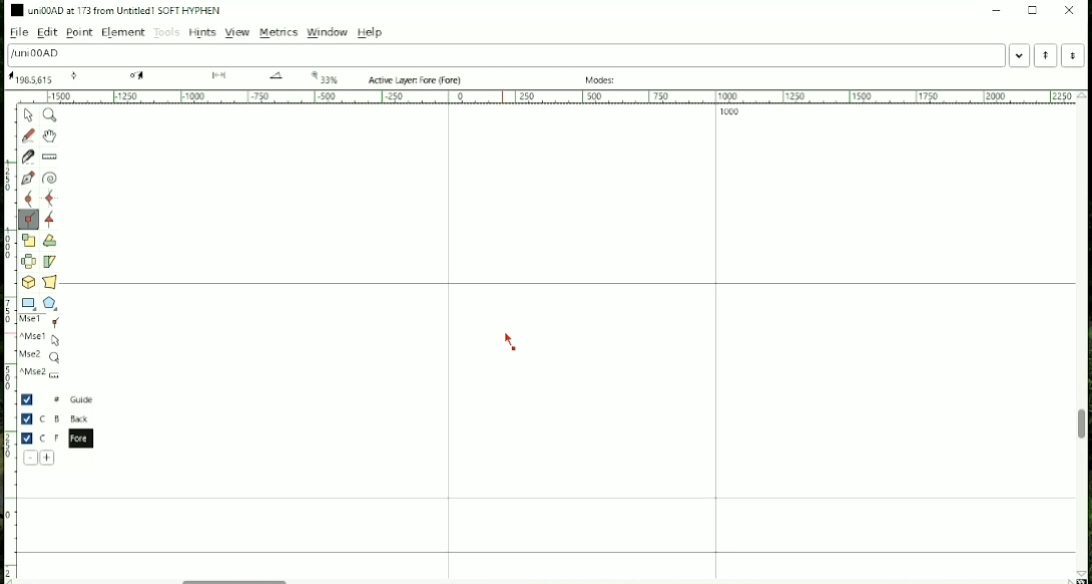  Describe the element at coordinates (28, 240) in the screenshot. I see `Scale the selection` at that location.